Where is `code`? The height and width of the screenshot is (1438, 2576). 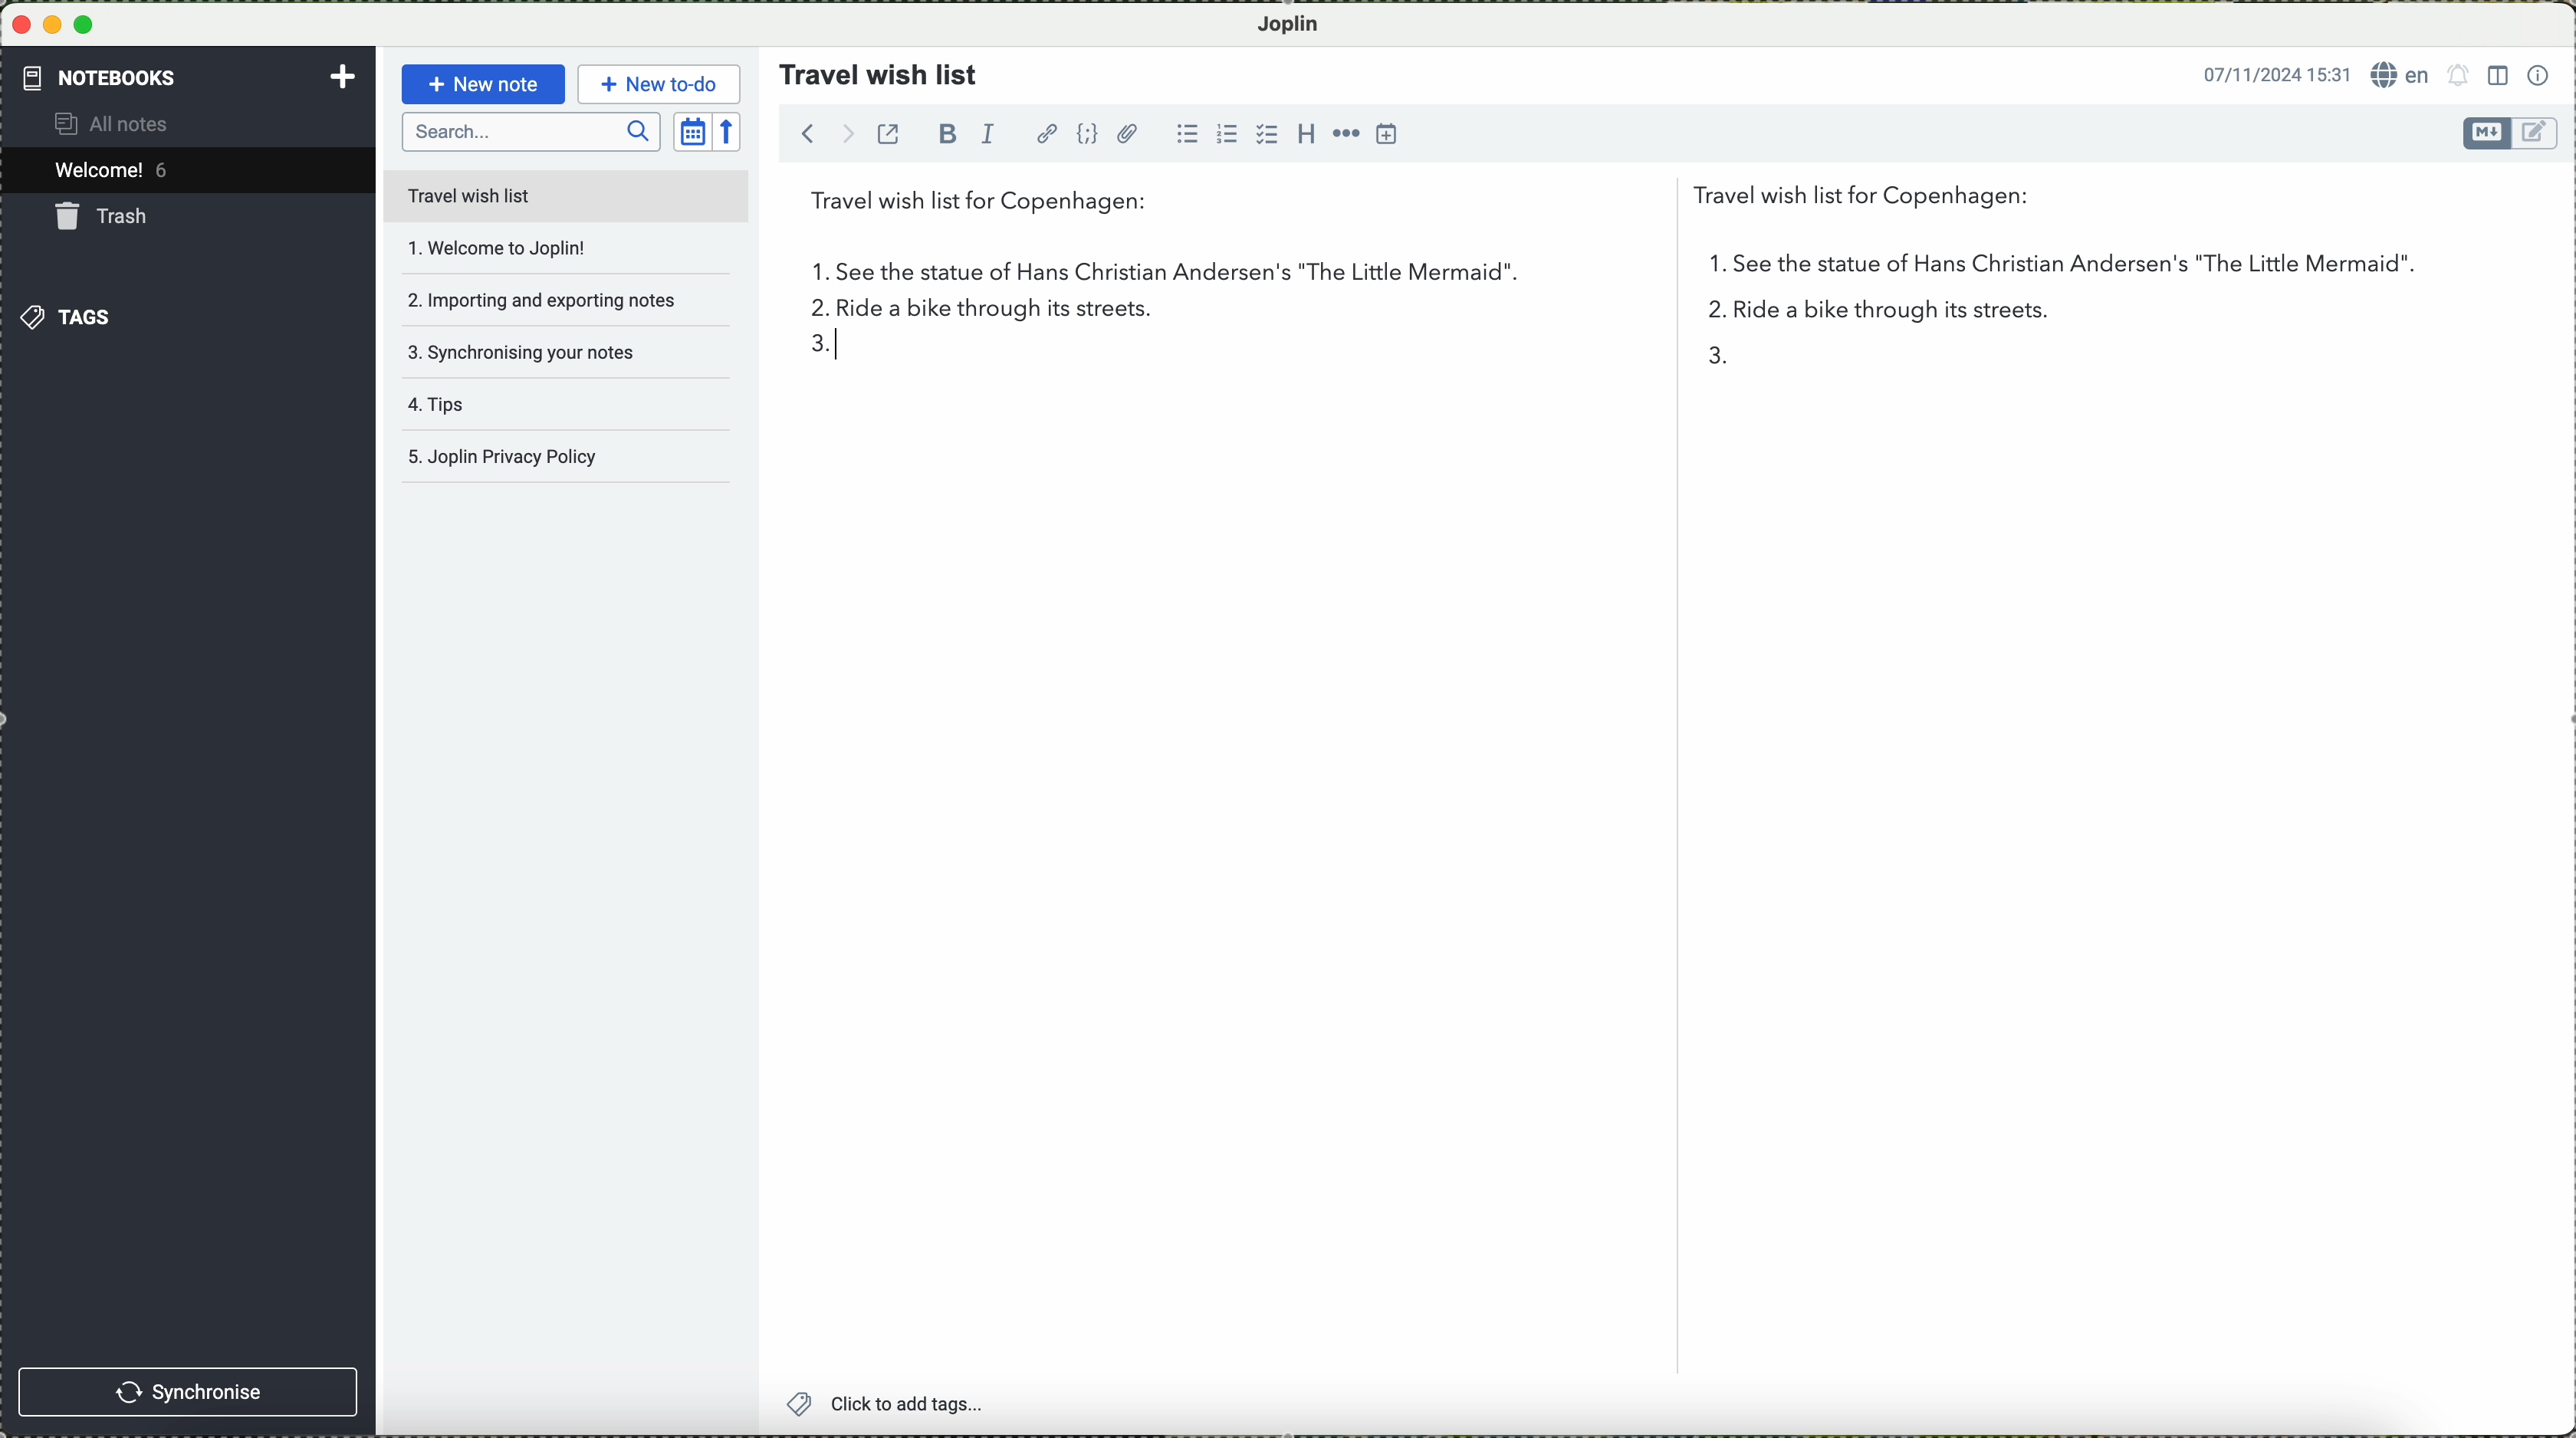 code is located at coordinates (1089, 134).